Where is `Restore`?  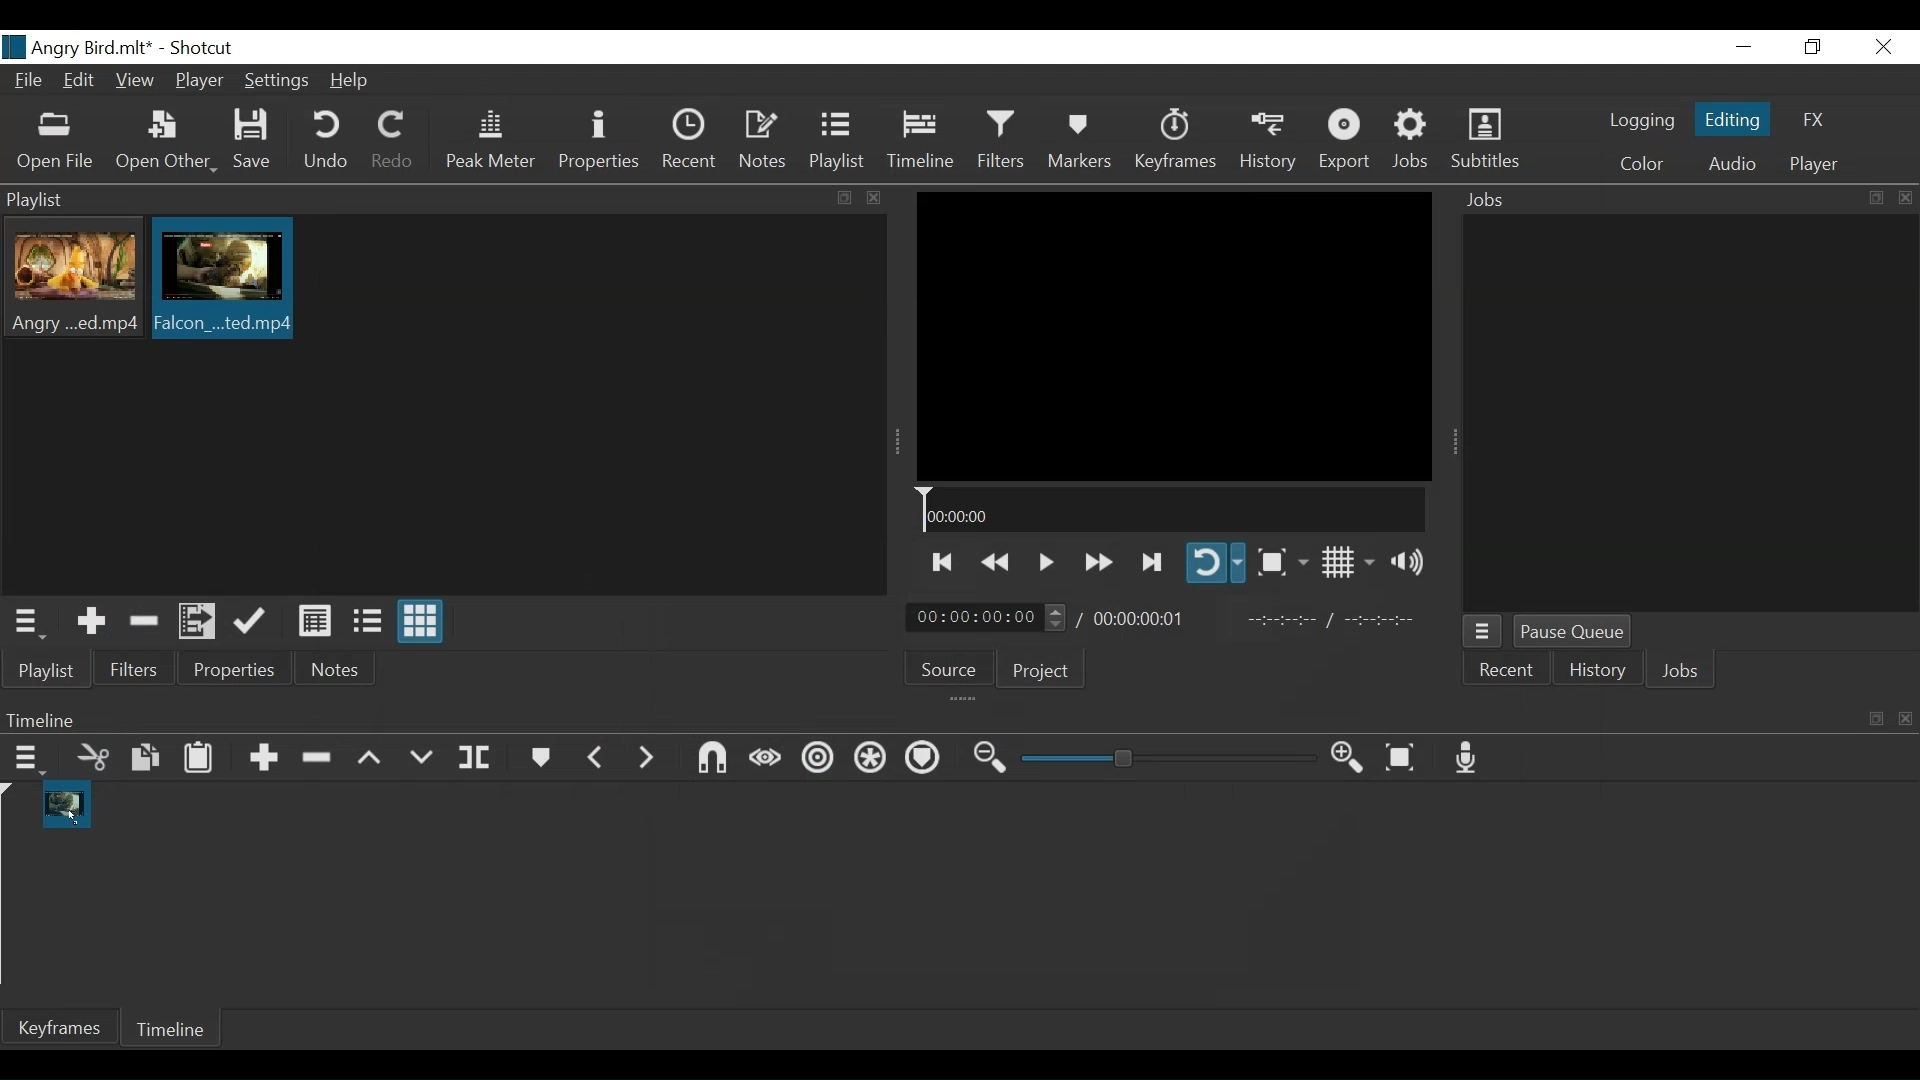
Restore is located at coordinates (1813, 48).